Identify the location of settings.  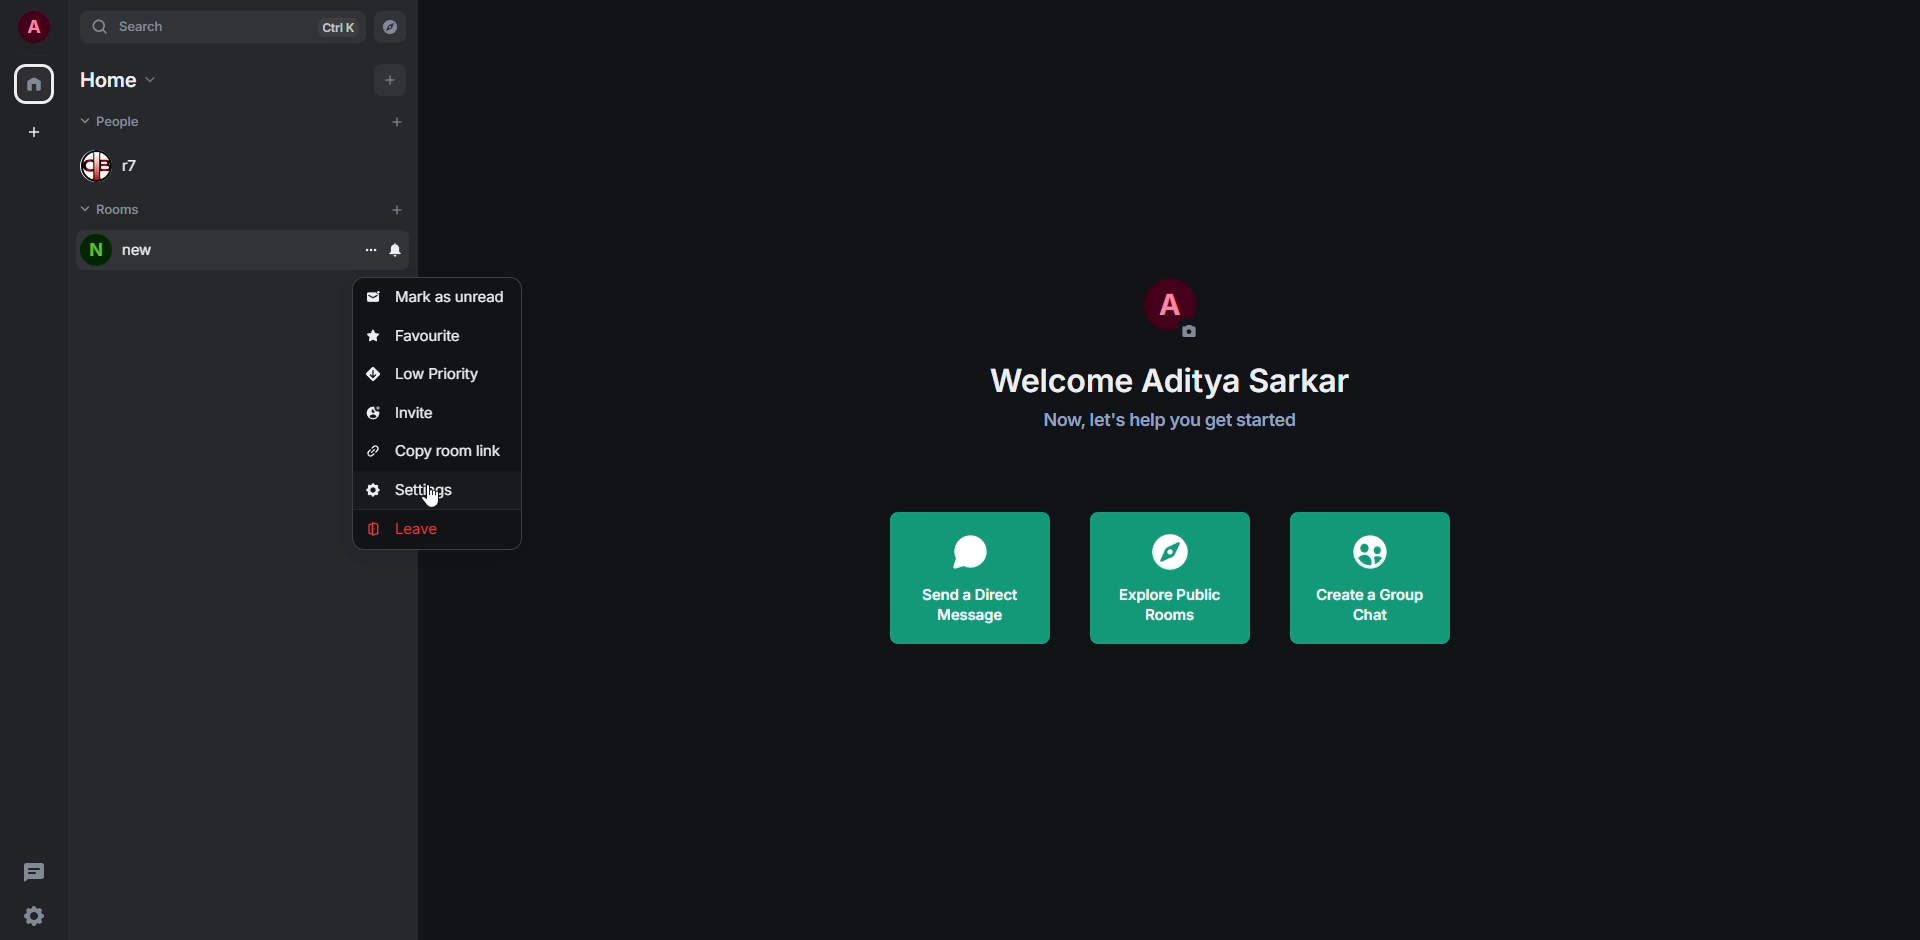
(417, 489).